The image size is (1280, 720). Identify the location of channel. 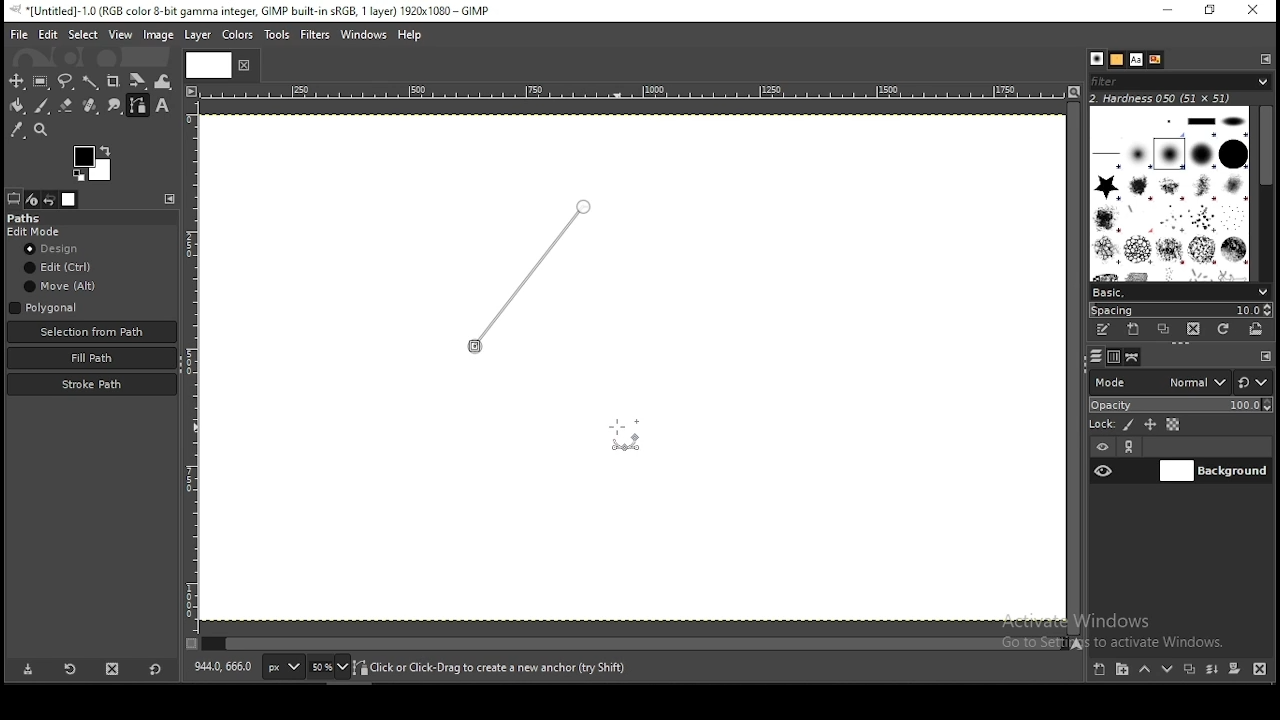
(1113, 356).